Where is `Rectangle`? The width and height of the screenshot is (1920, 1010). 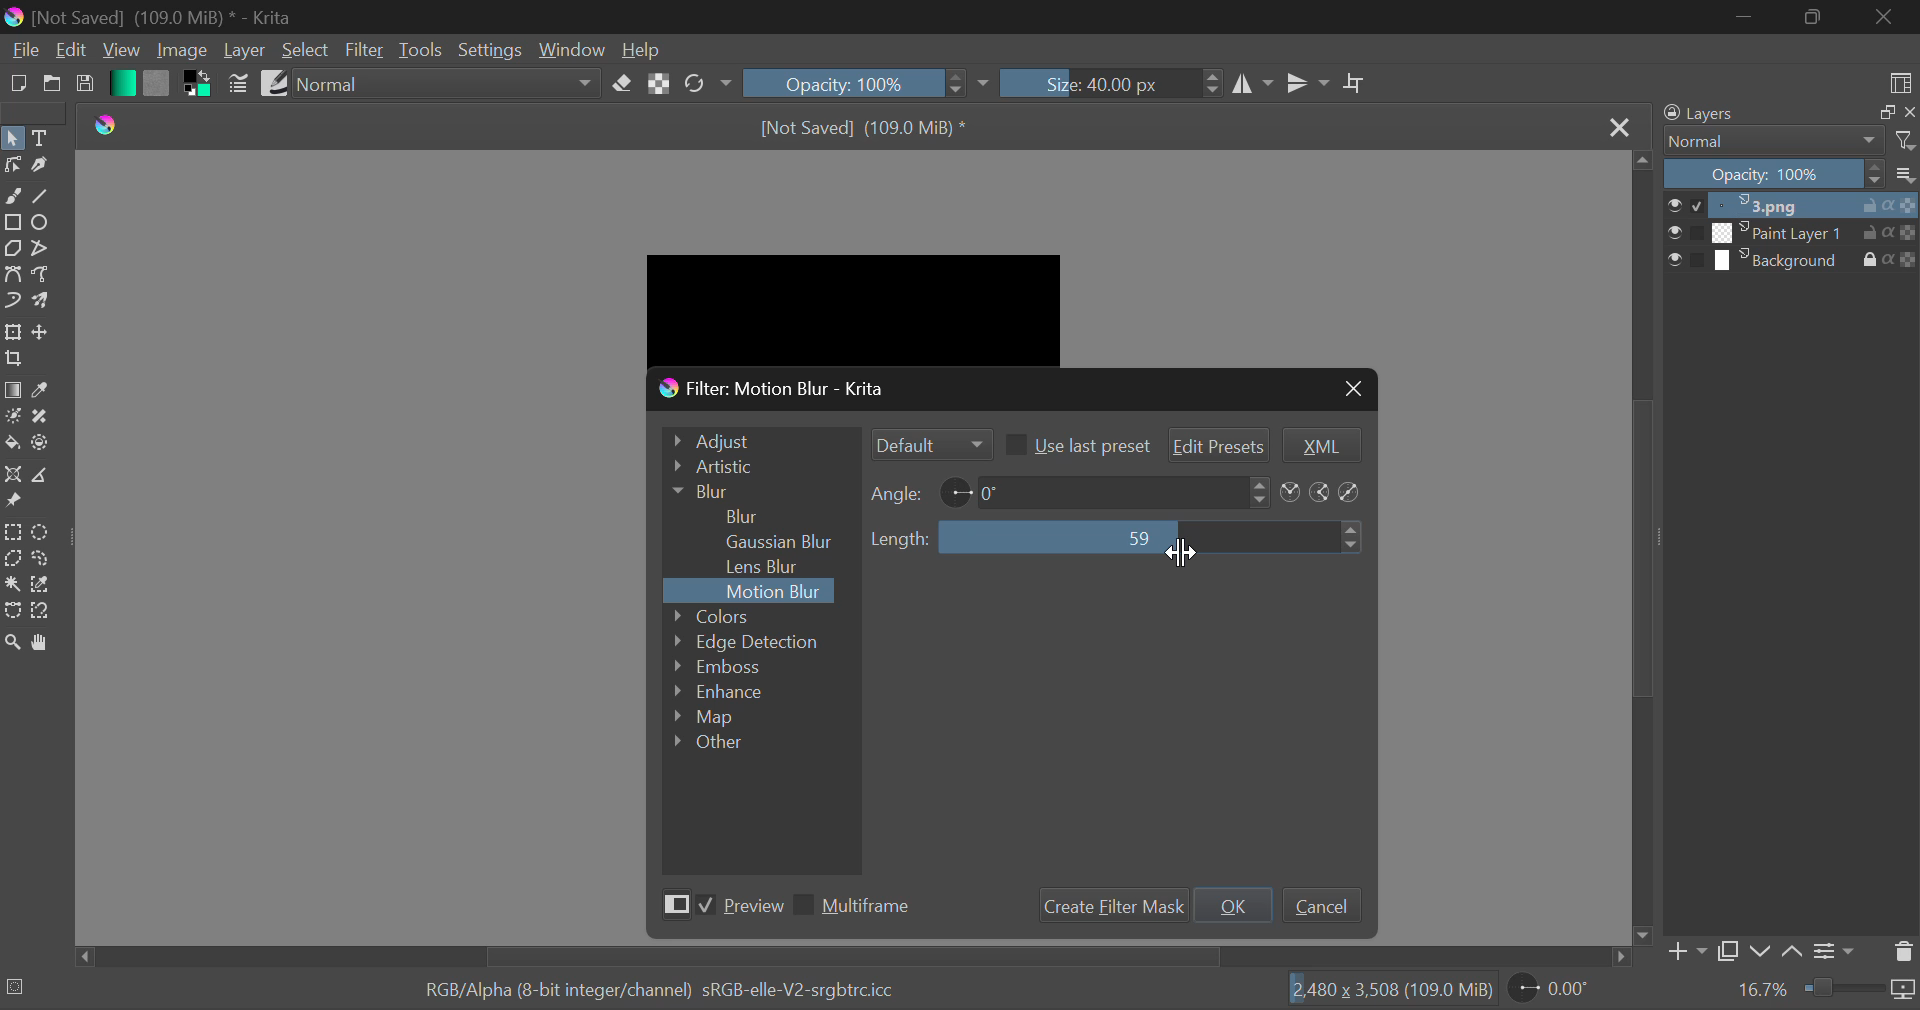
Rectangle is located at coordinates (12, 221).